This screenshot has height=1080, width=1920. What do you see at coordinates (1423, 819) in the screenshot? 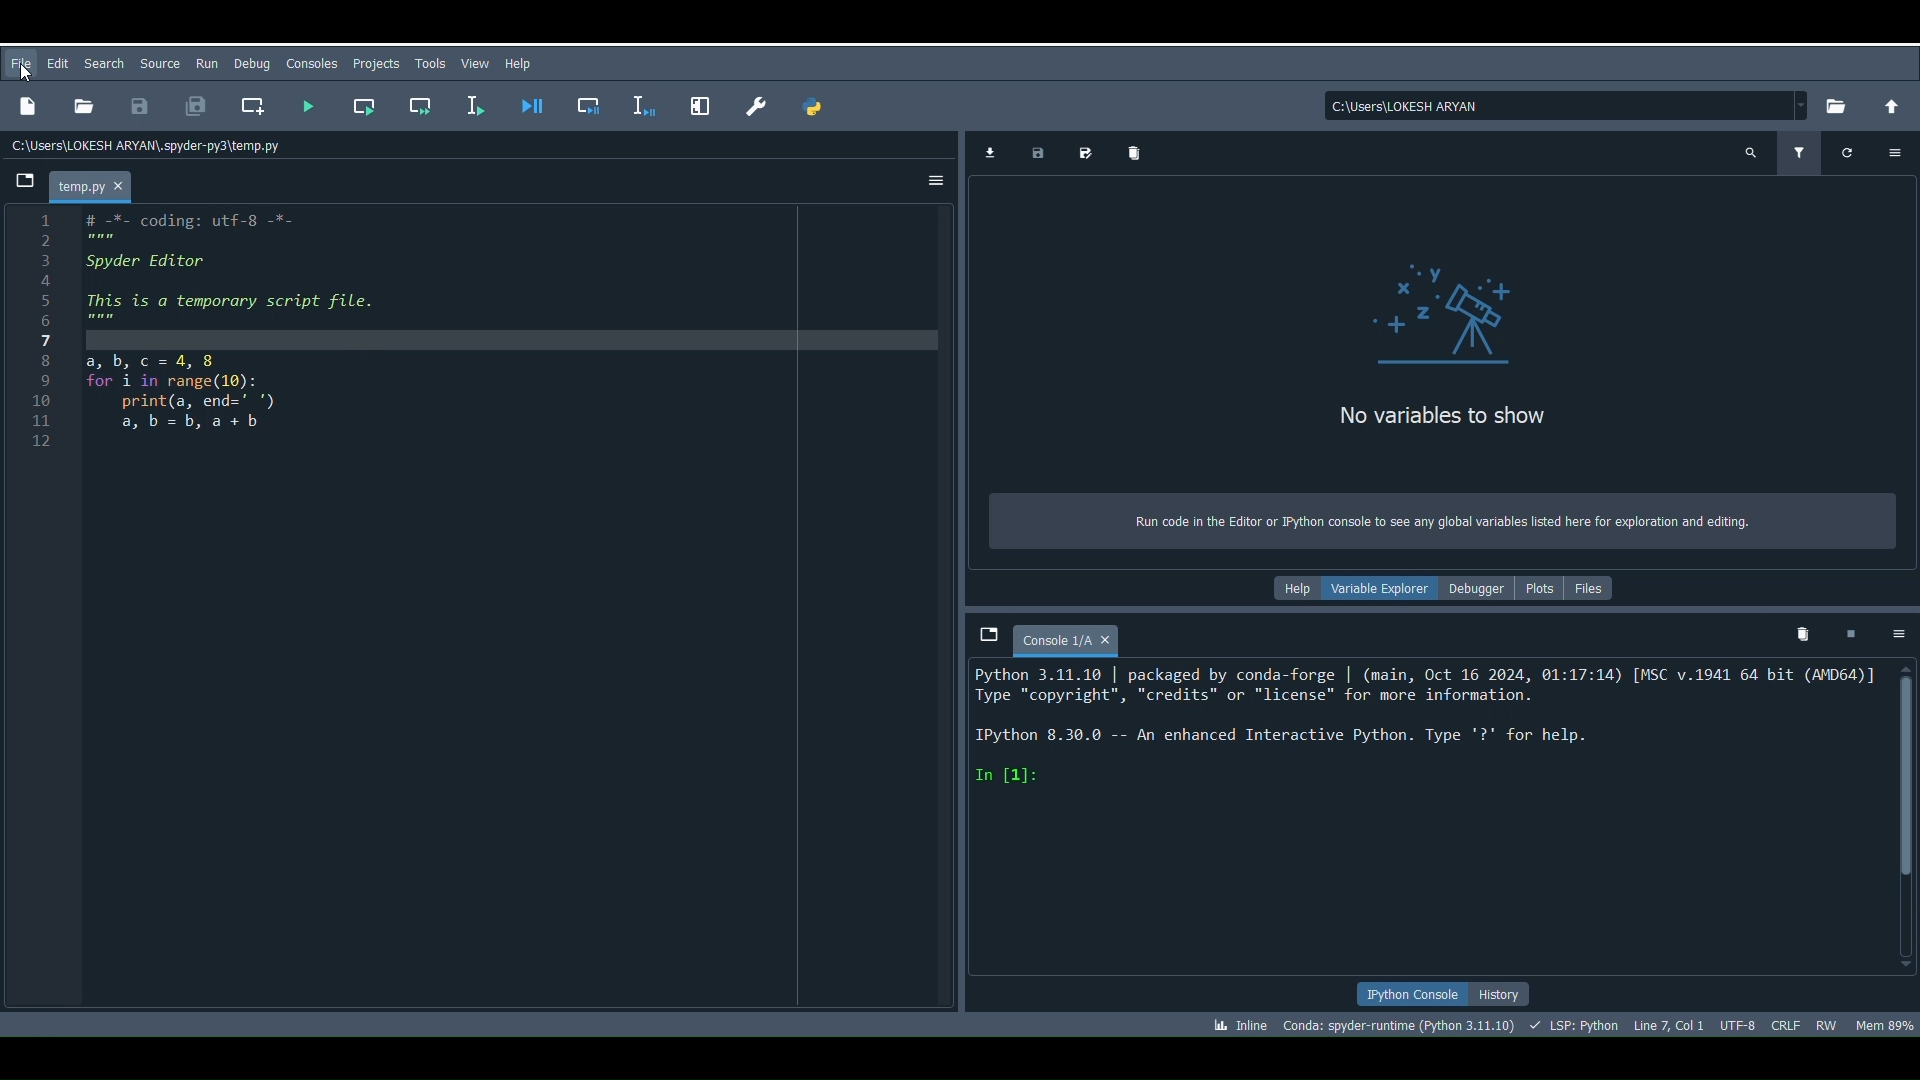
I see `Console editor` at bounding box center [1423, 819].